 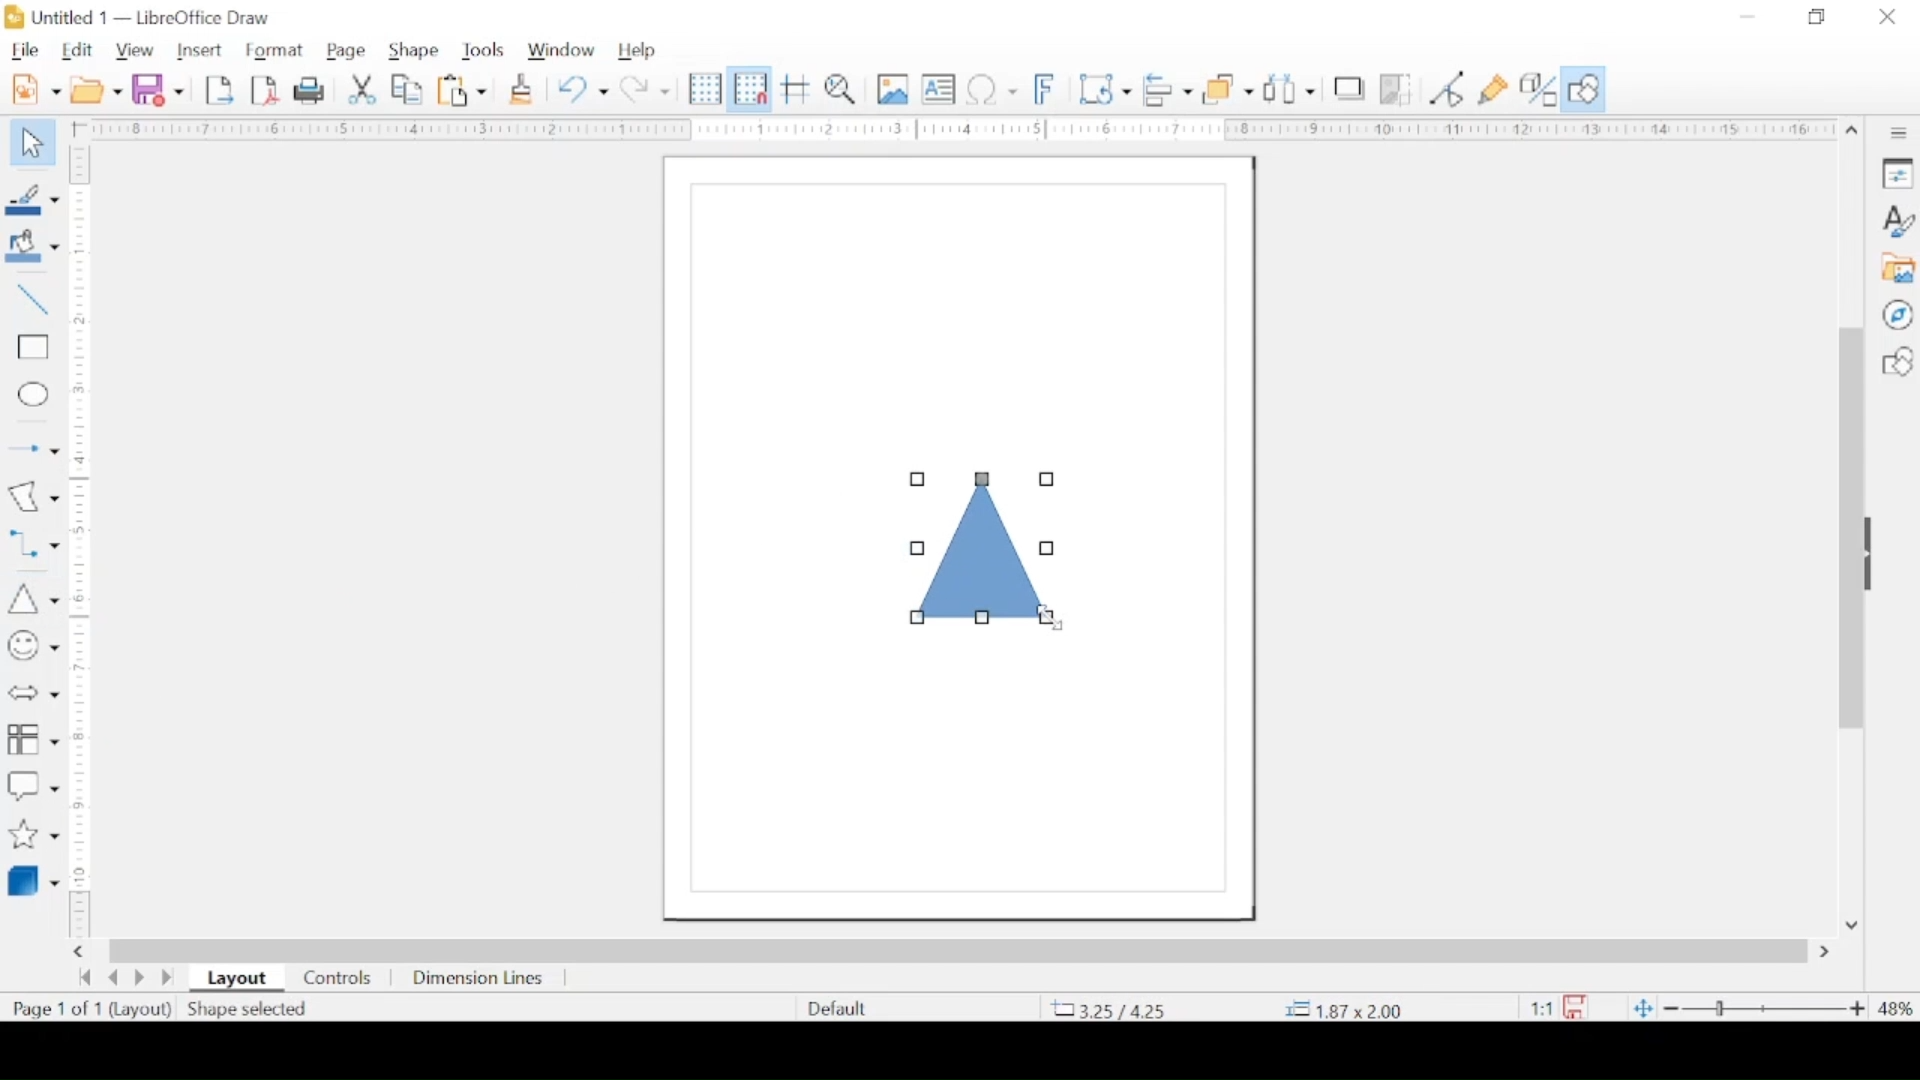 I want to click on last page, so click(x=168, y=978).